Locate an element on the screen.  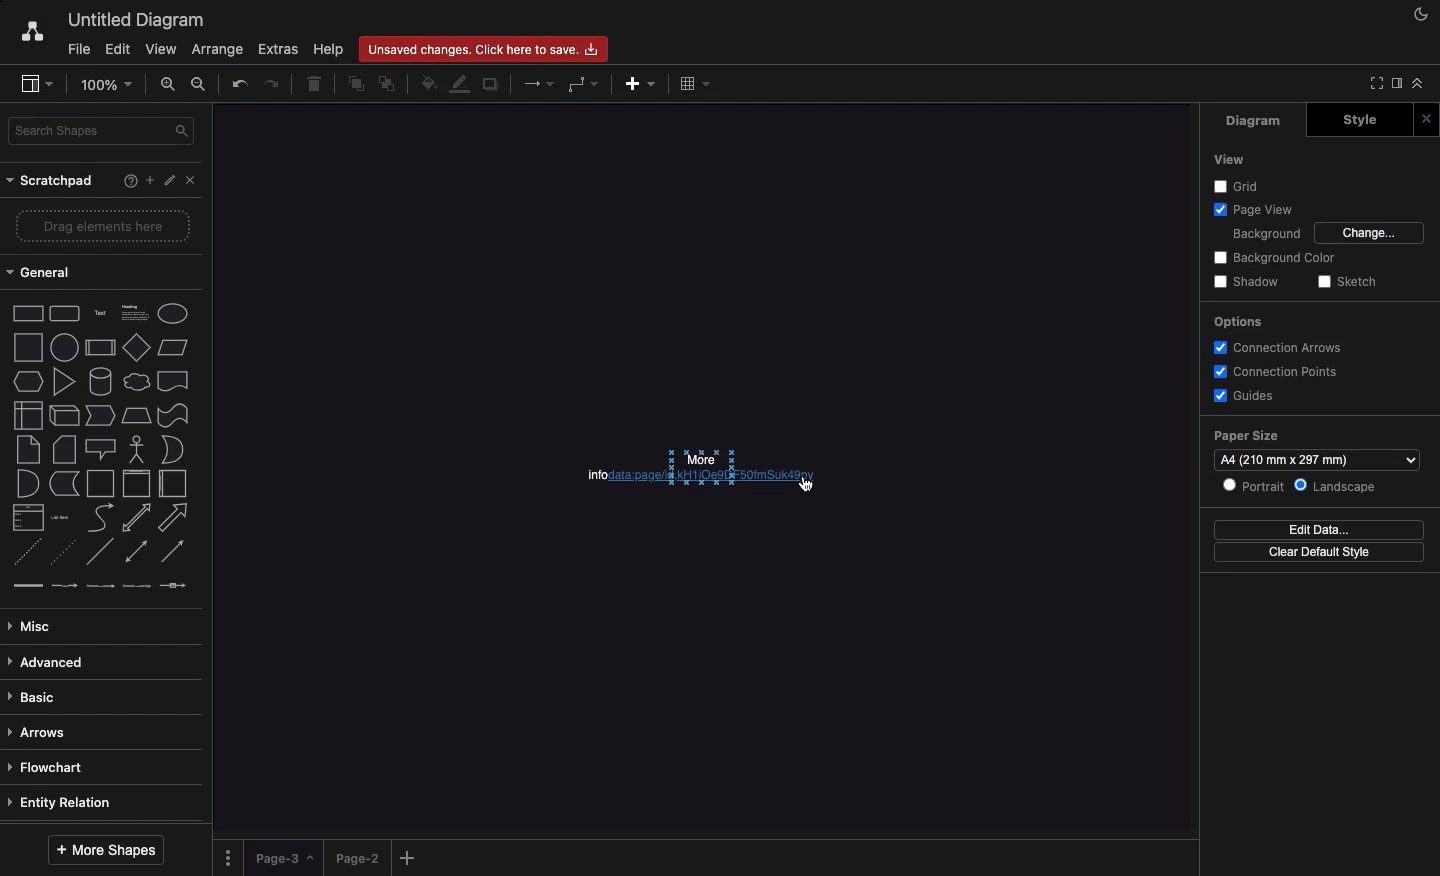
Change is located at coordinates (1371, 233).